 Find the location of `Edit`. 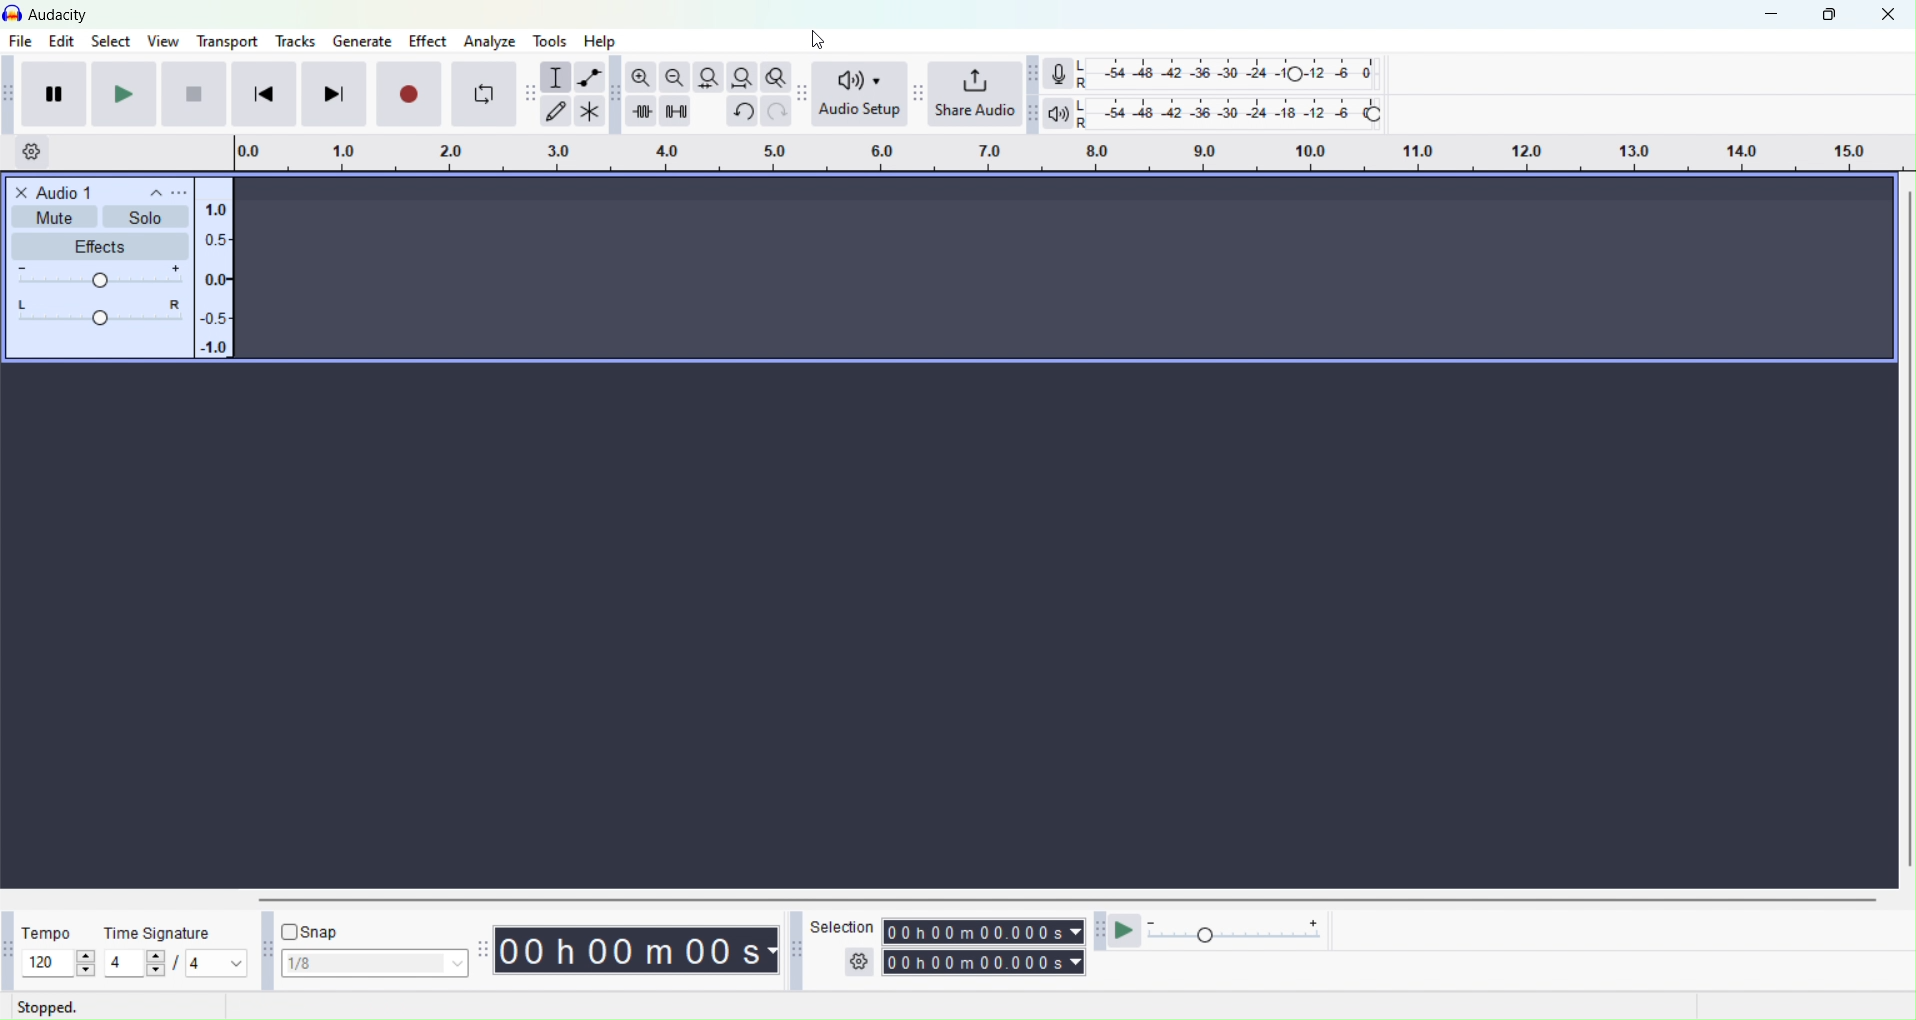

Edit is located at coordinates (64, 41).